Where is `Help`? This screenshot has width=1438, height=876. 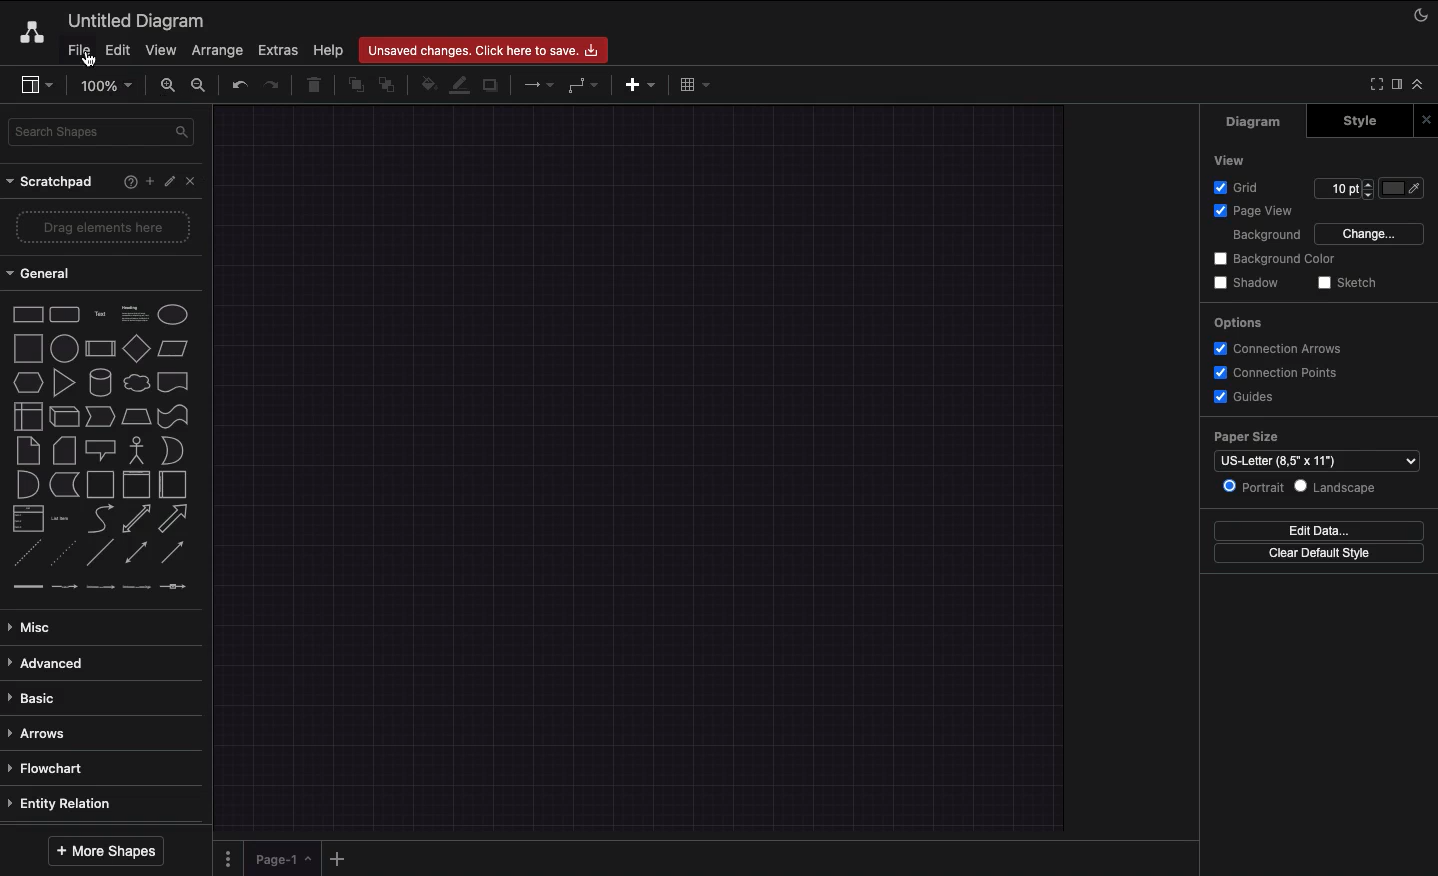 Help is located at coordinates (126, 181).